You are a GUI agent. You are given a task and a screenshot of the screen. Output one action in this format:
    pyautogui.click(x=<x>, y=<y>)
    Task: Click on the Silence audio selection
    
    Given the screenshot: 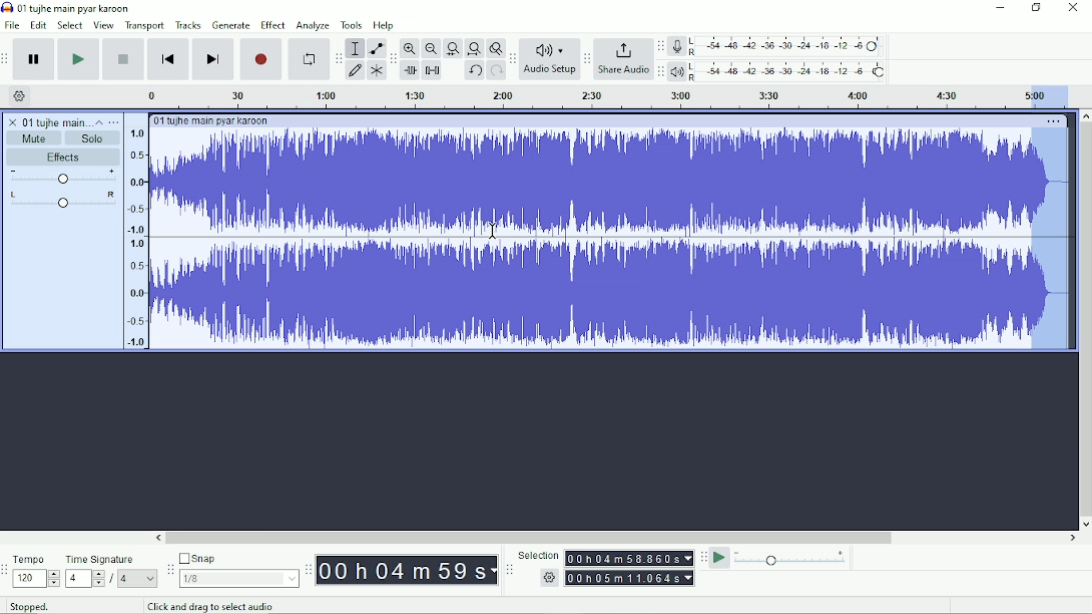 What is the action you would take?
    pyautogui.click(x=433, y=70)
    